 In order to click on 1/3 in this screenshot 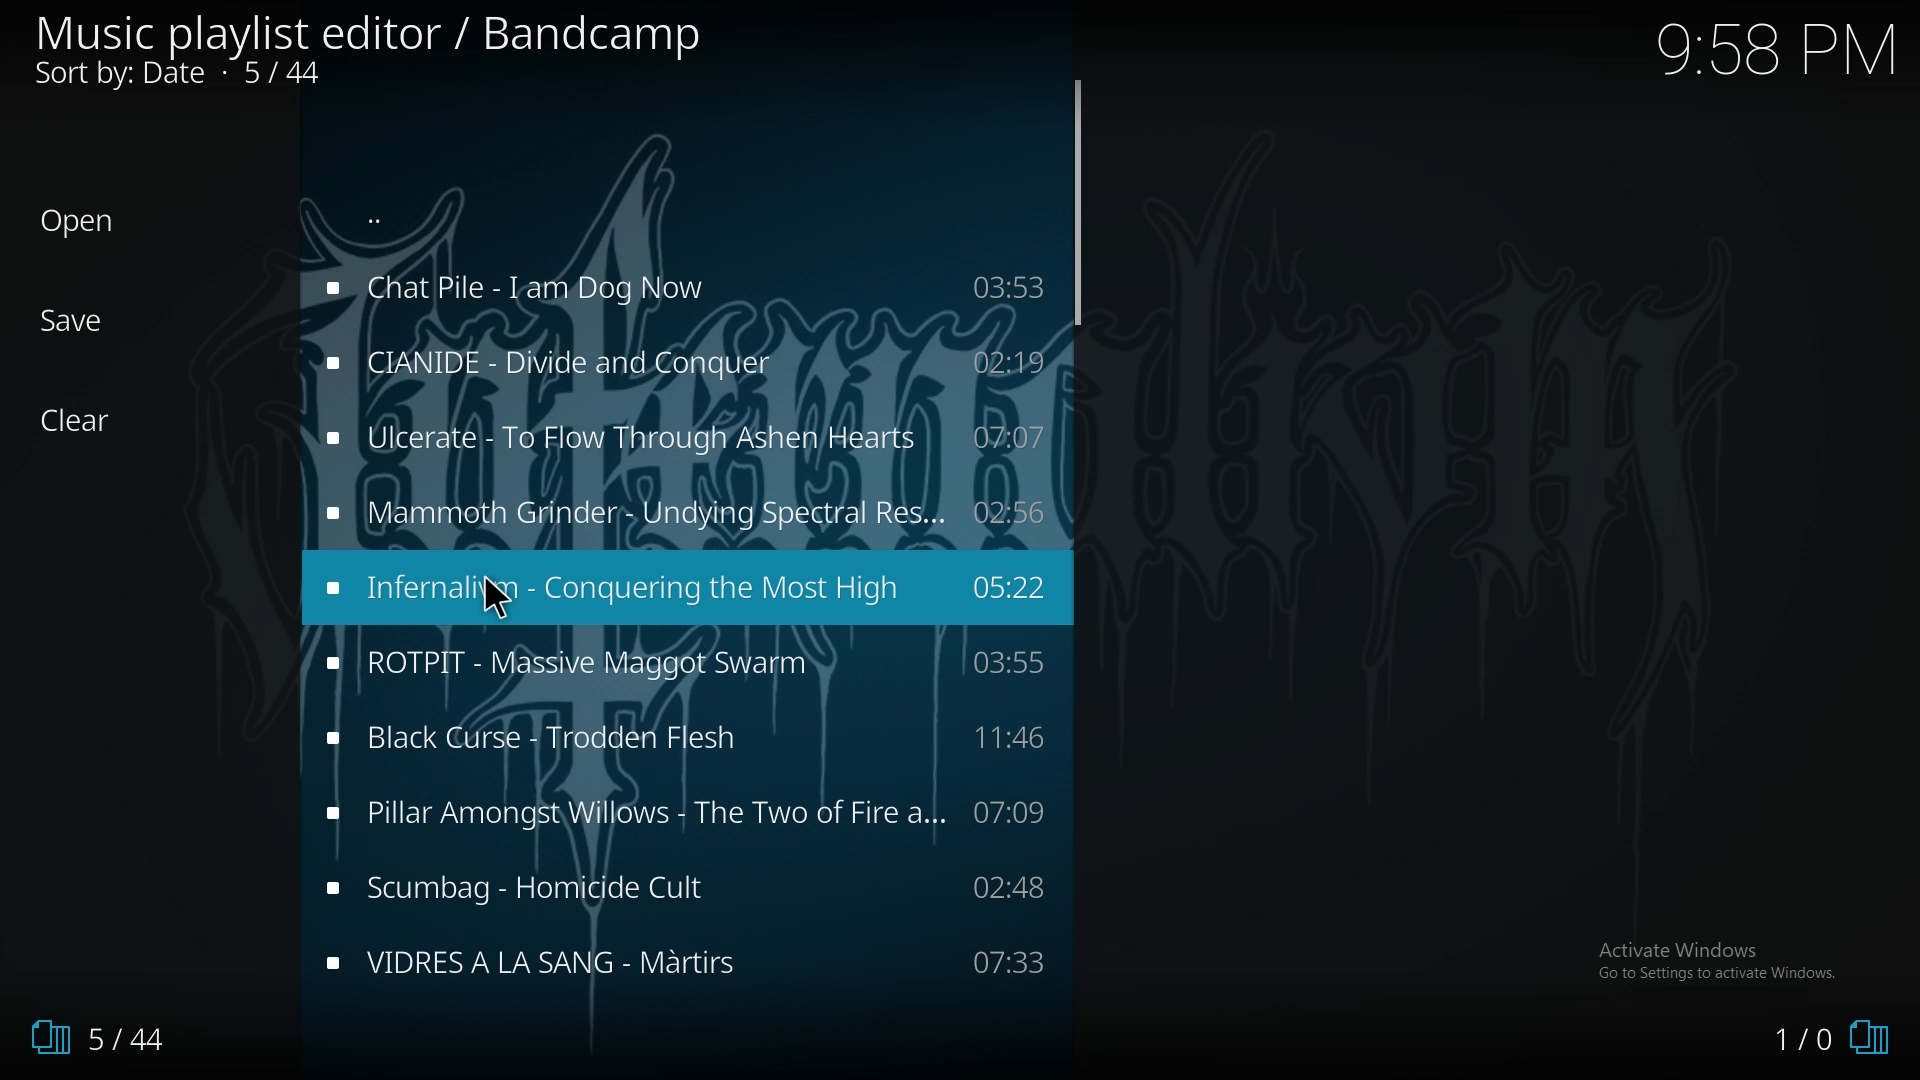, I will do `click(90, 1038)`.